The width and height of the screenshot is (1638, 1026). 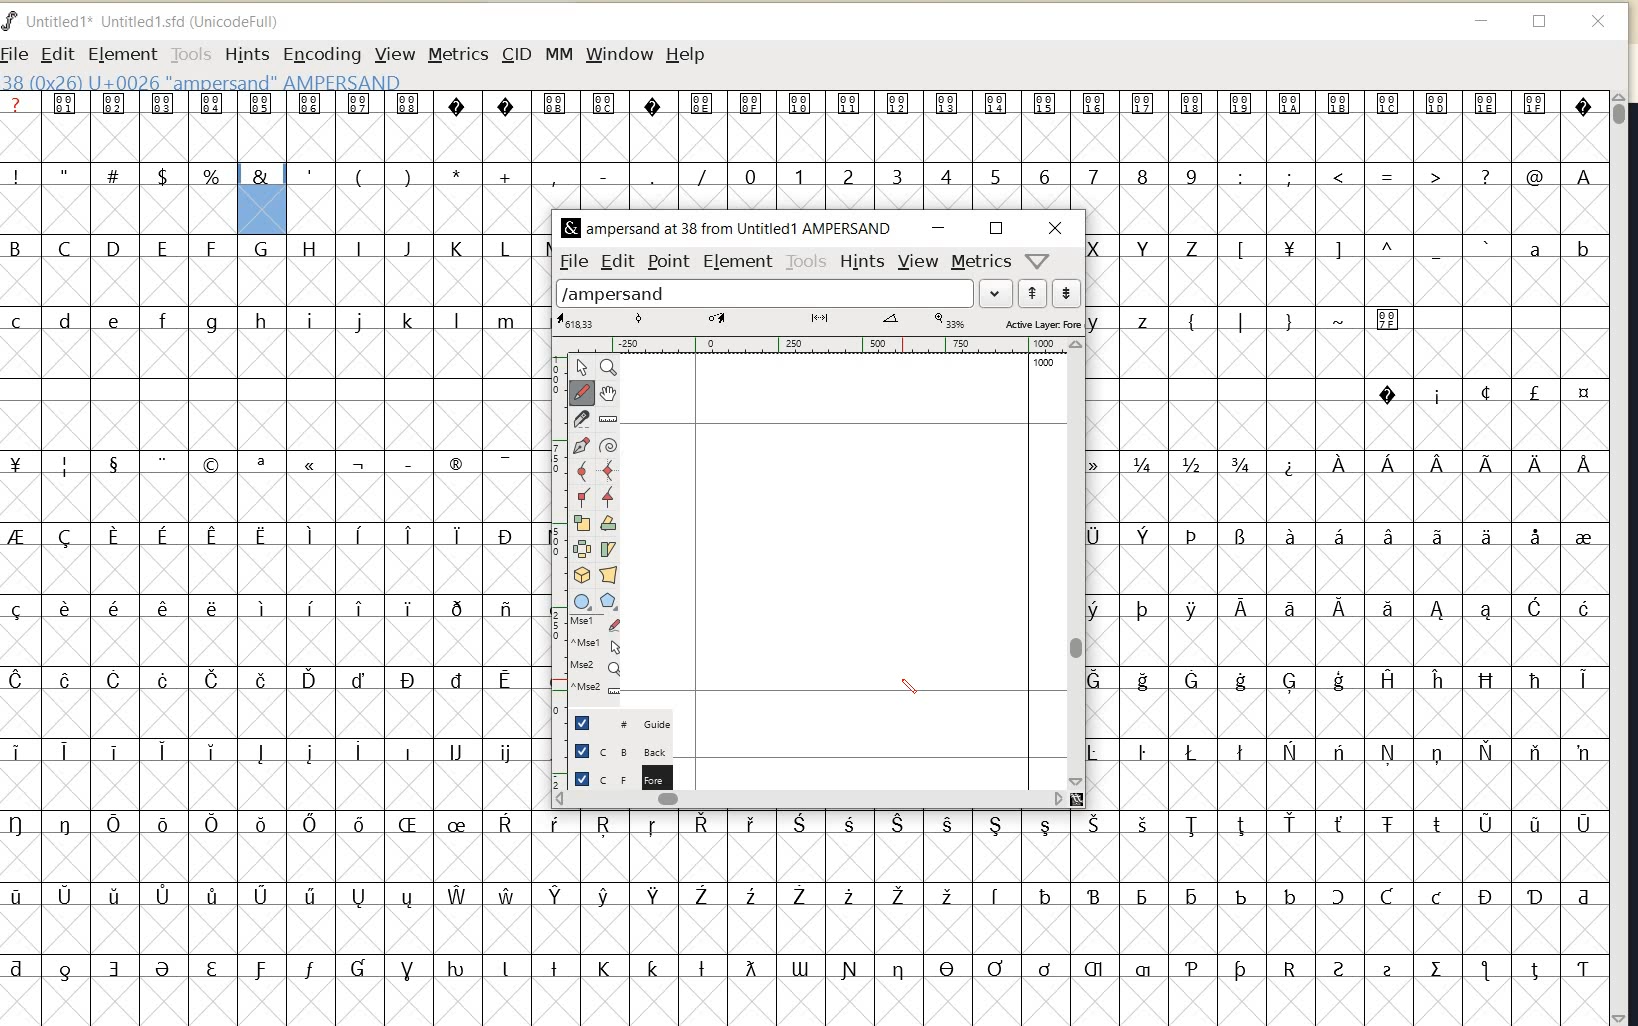 What do you see at coordinates (1066, 292) in the screenshot?
I see `show next word list` at bounding box center [1066, 292].